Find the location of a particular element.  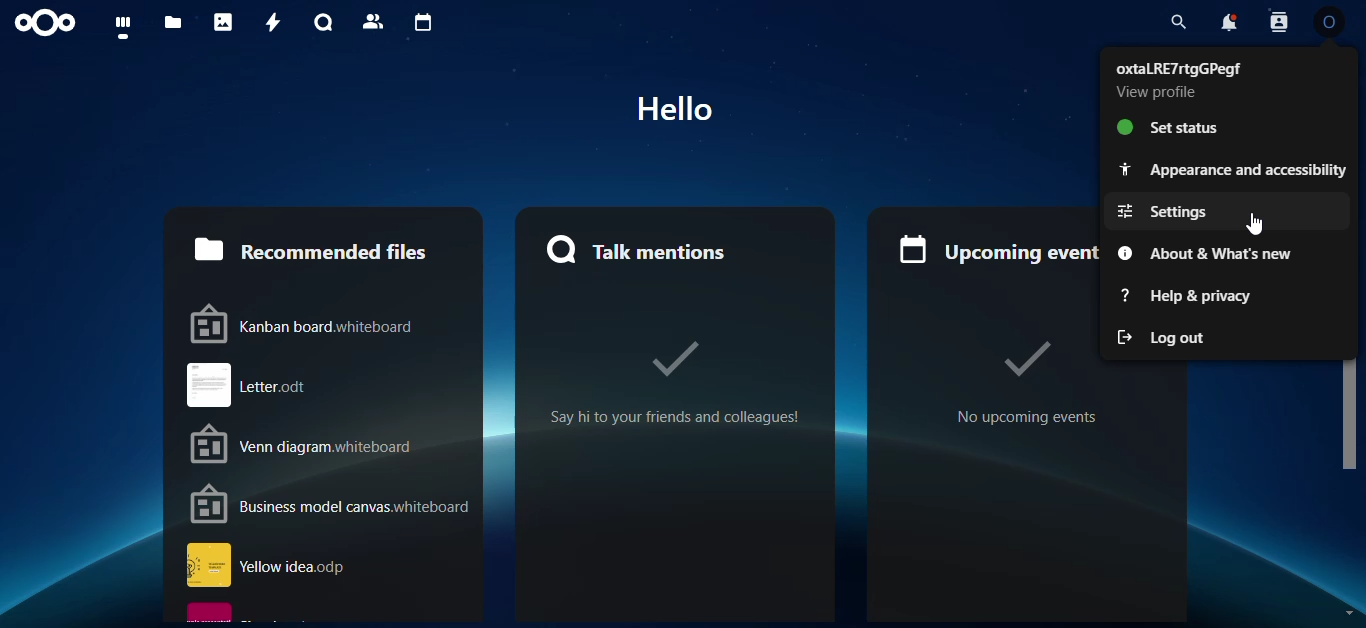

search is located at coordinates (1178, 22).